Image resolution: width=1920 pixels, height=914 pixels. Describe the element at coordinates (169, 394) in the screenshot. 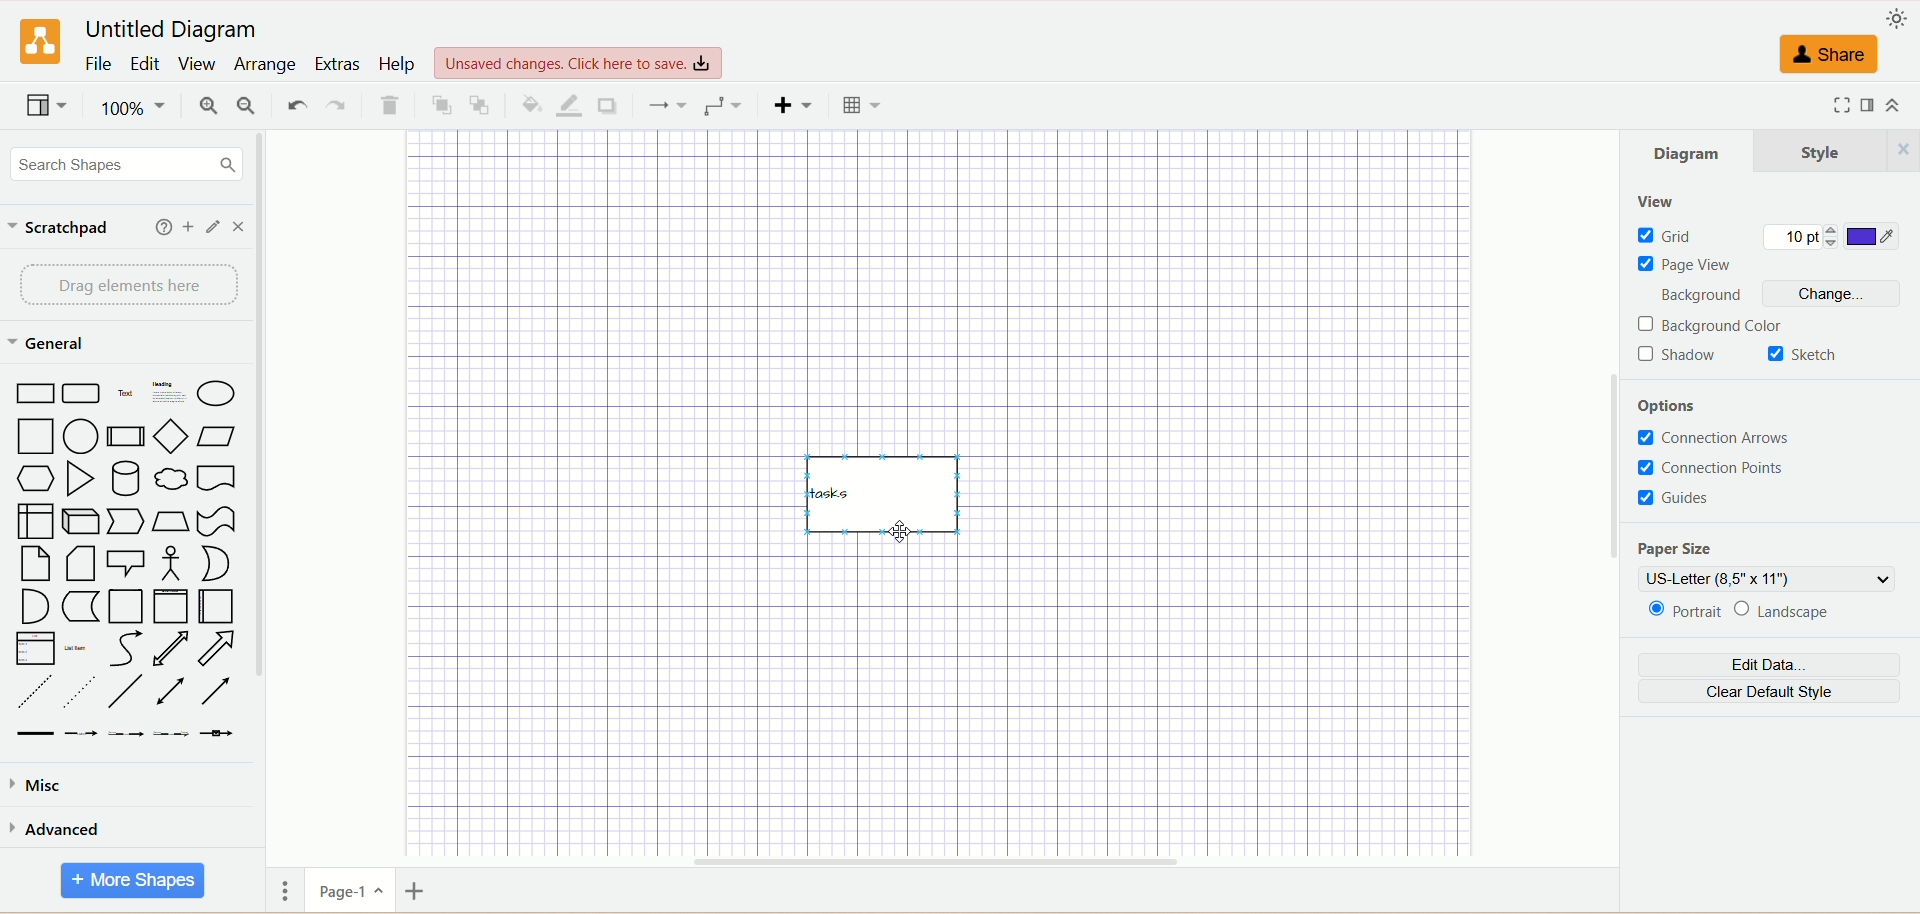

I see `Heading with Text` at that location.